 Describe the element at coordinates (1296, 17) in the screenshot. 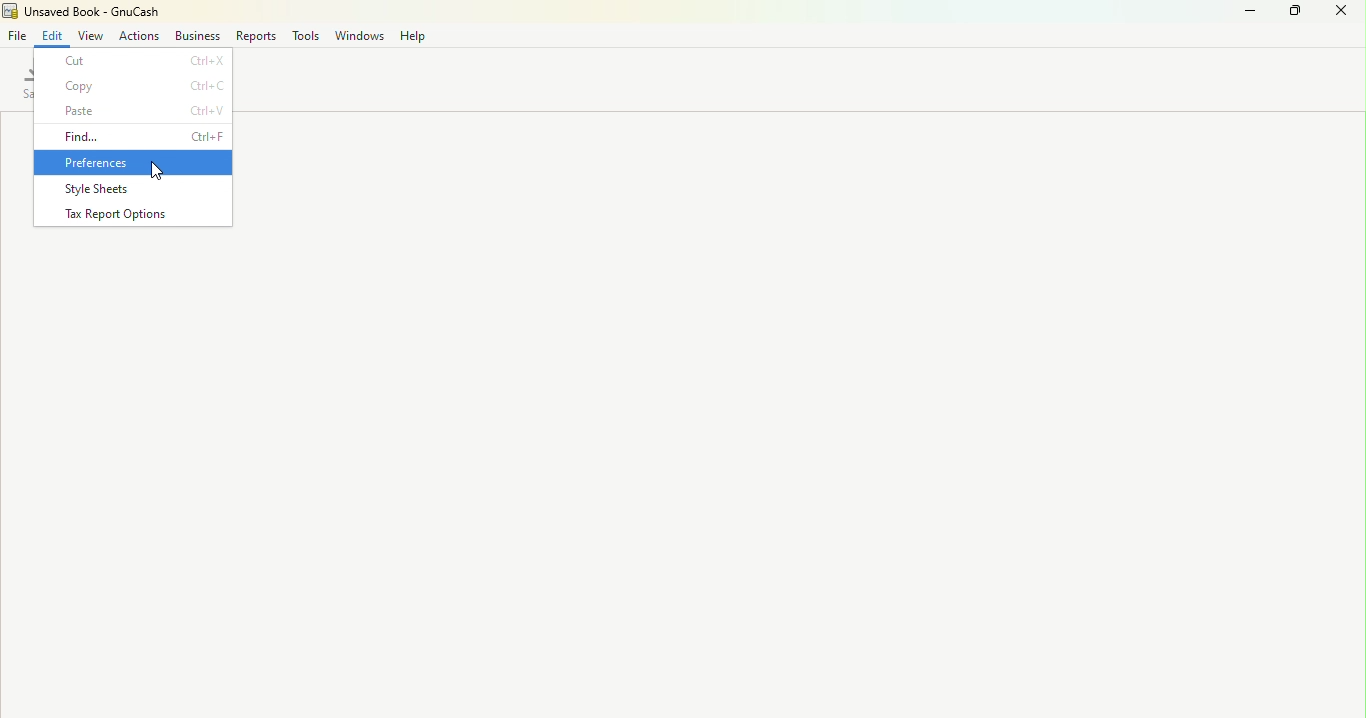

I see `Maximize` at that location.